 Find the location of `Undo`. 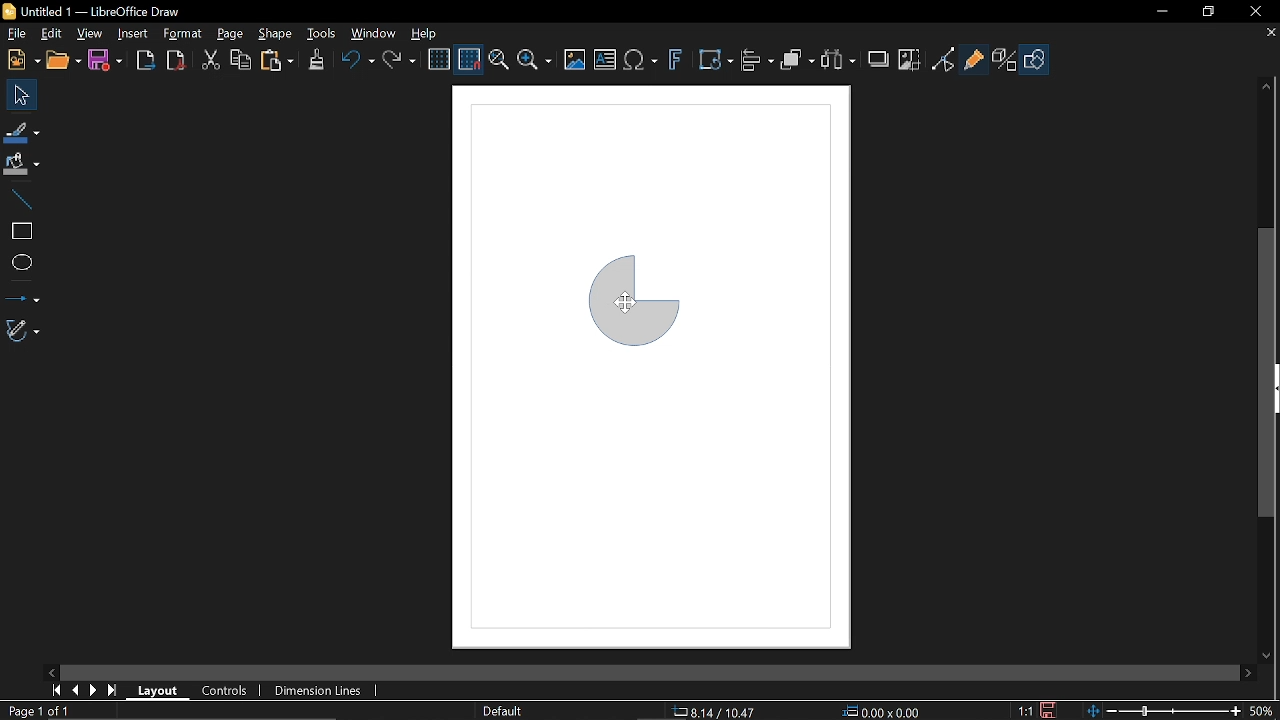

Undo is located at coordinates (358, 62).